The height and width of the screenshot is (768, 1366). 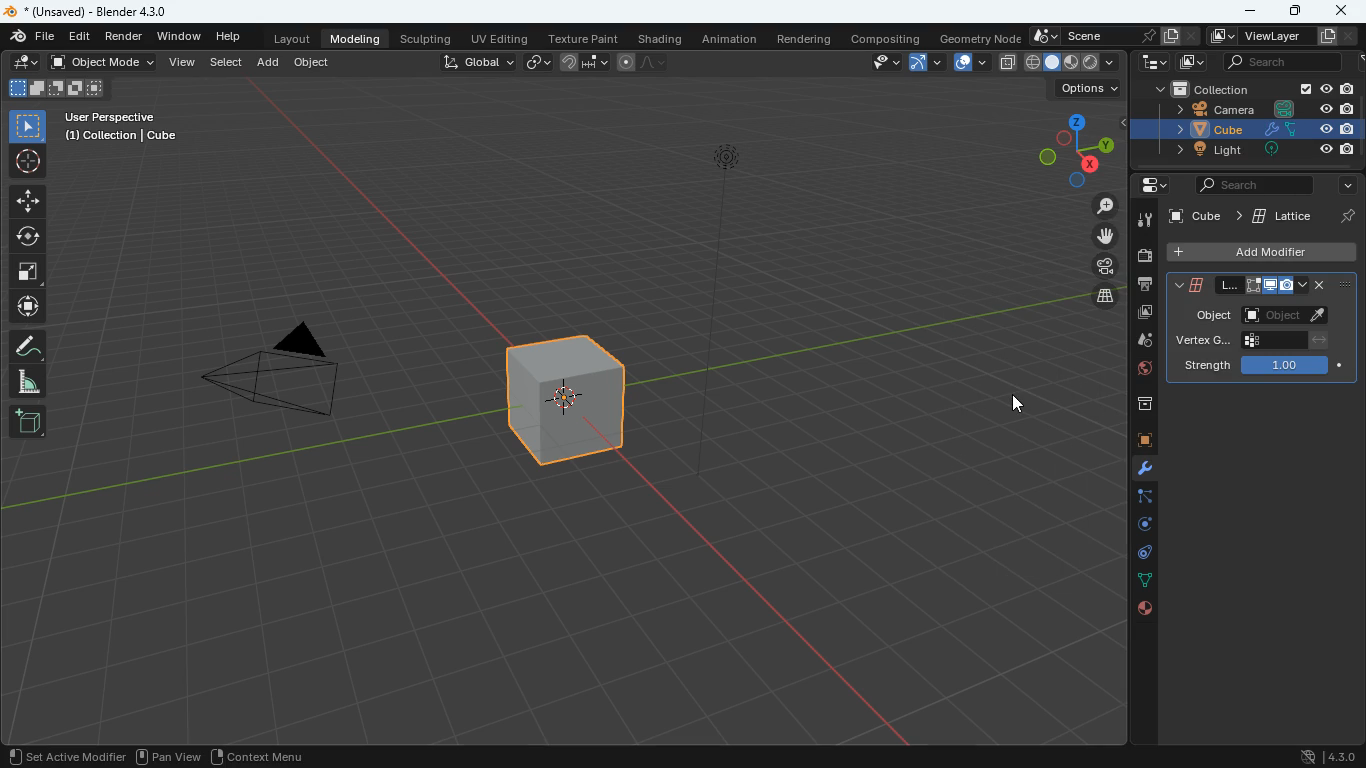 What do you see at coordinates (1141, 472) in the screenshot?
I see `modifiers` at bounding box center [1141, 472].